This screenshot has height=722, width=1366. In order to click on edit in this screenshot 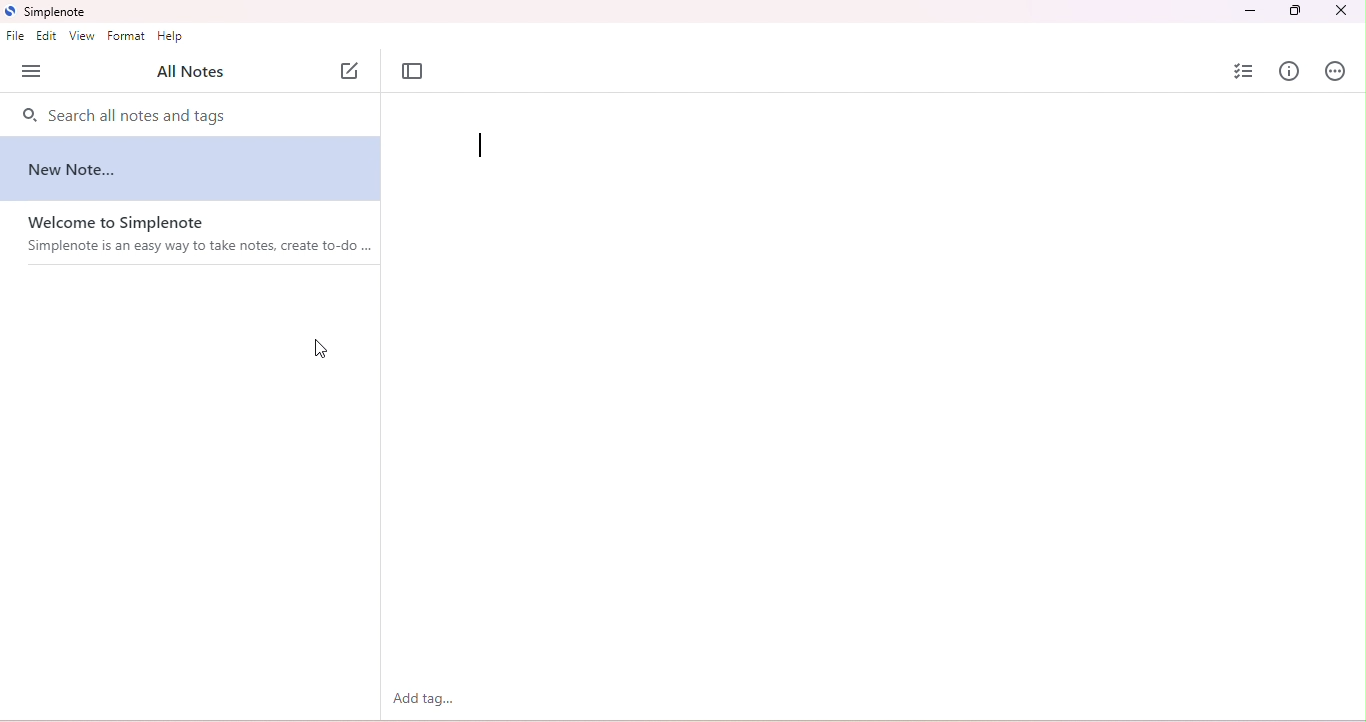, I will do `click(47, 36)`.